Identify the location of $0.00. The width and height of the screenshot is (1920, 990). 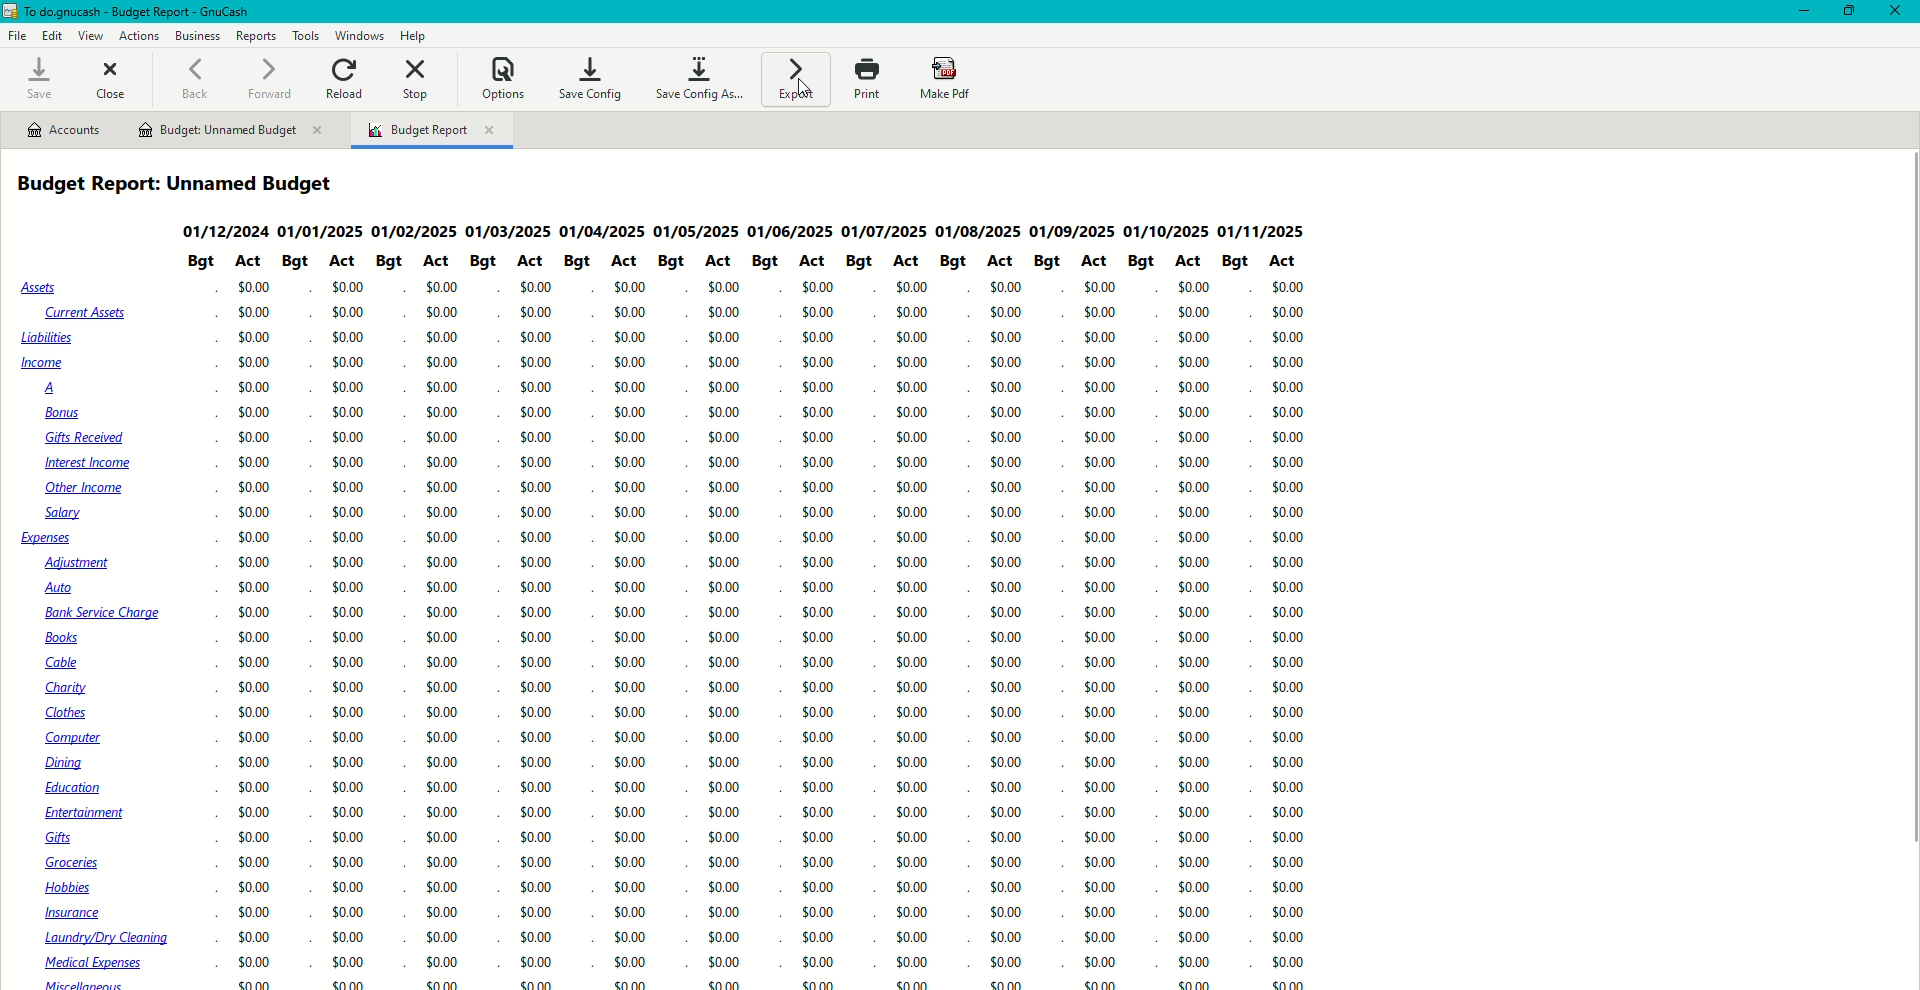
(531, 840).